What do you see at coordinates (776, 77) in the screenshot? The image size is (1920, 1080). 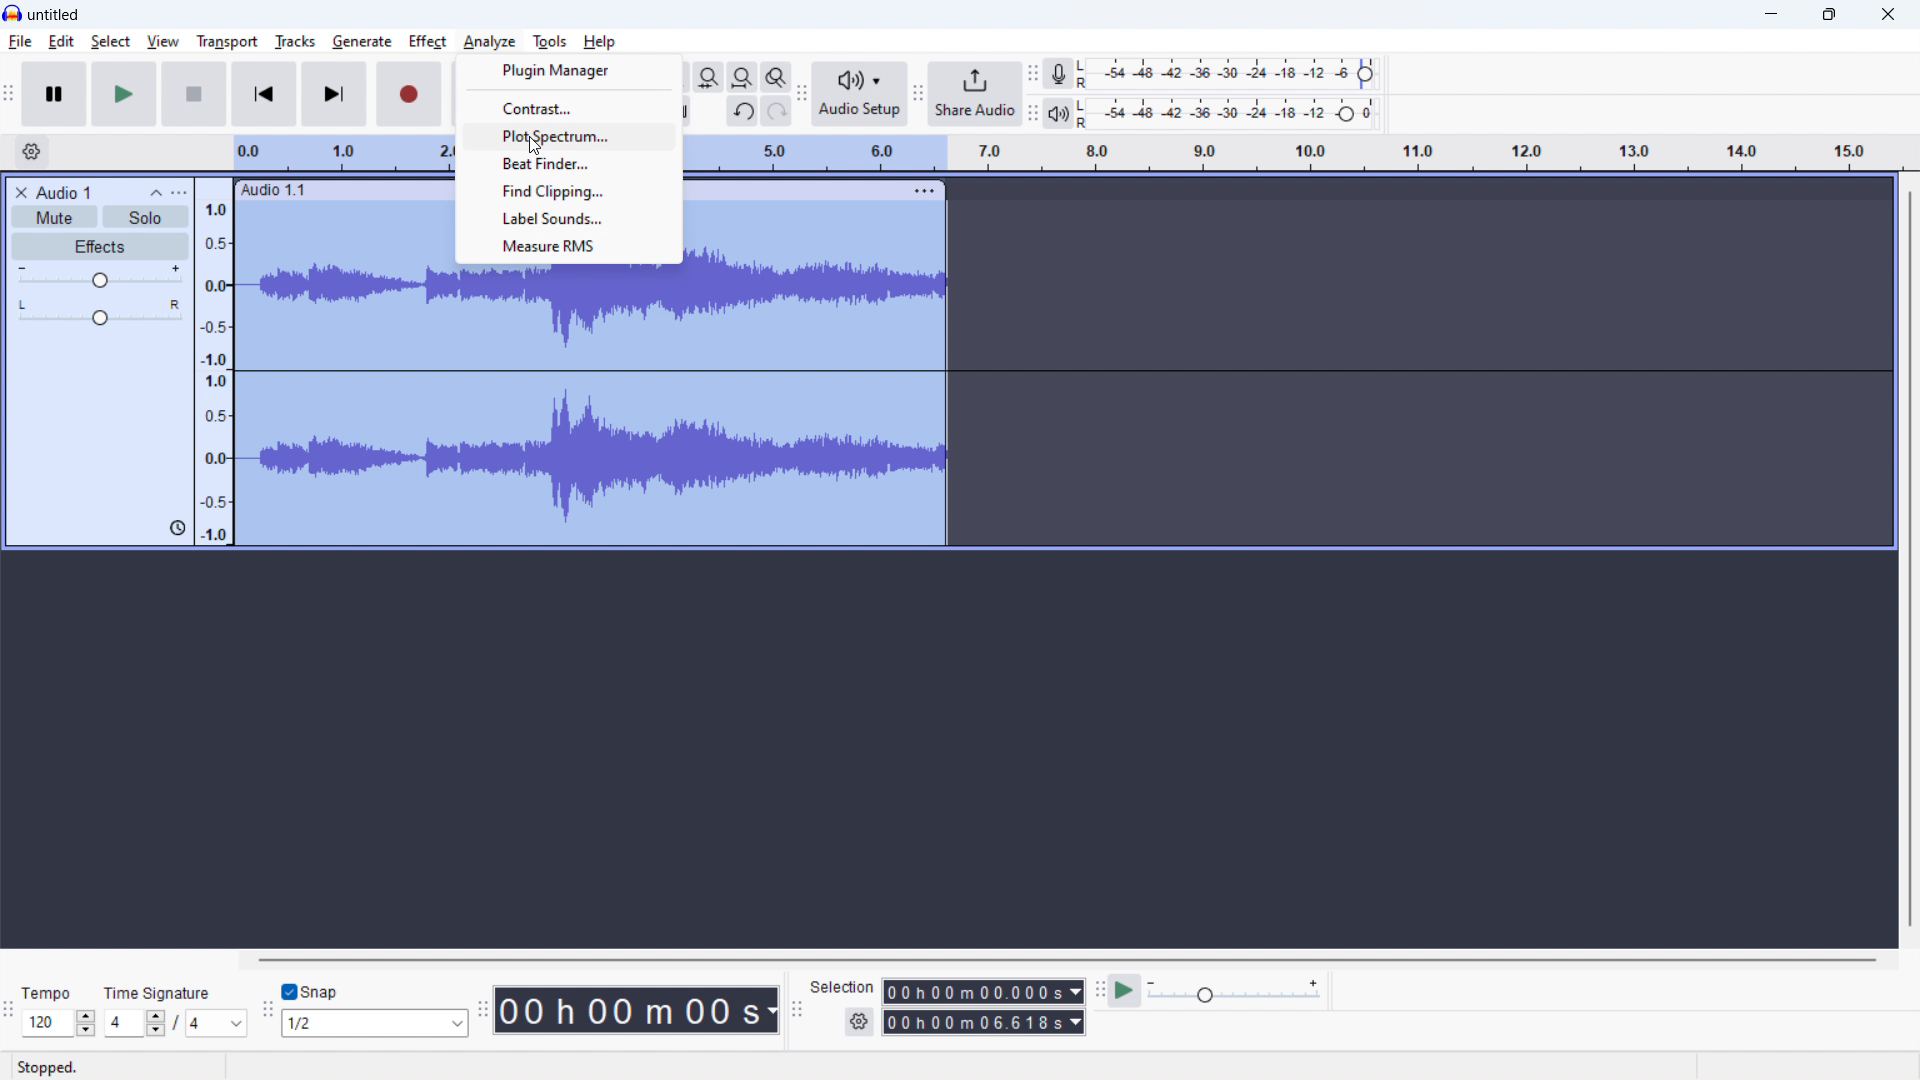 I see `toggle zoom` at bounding box center [776, 77].